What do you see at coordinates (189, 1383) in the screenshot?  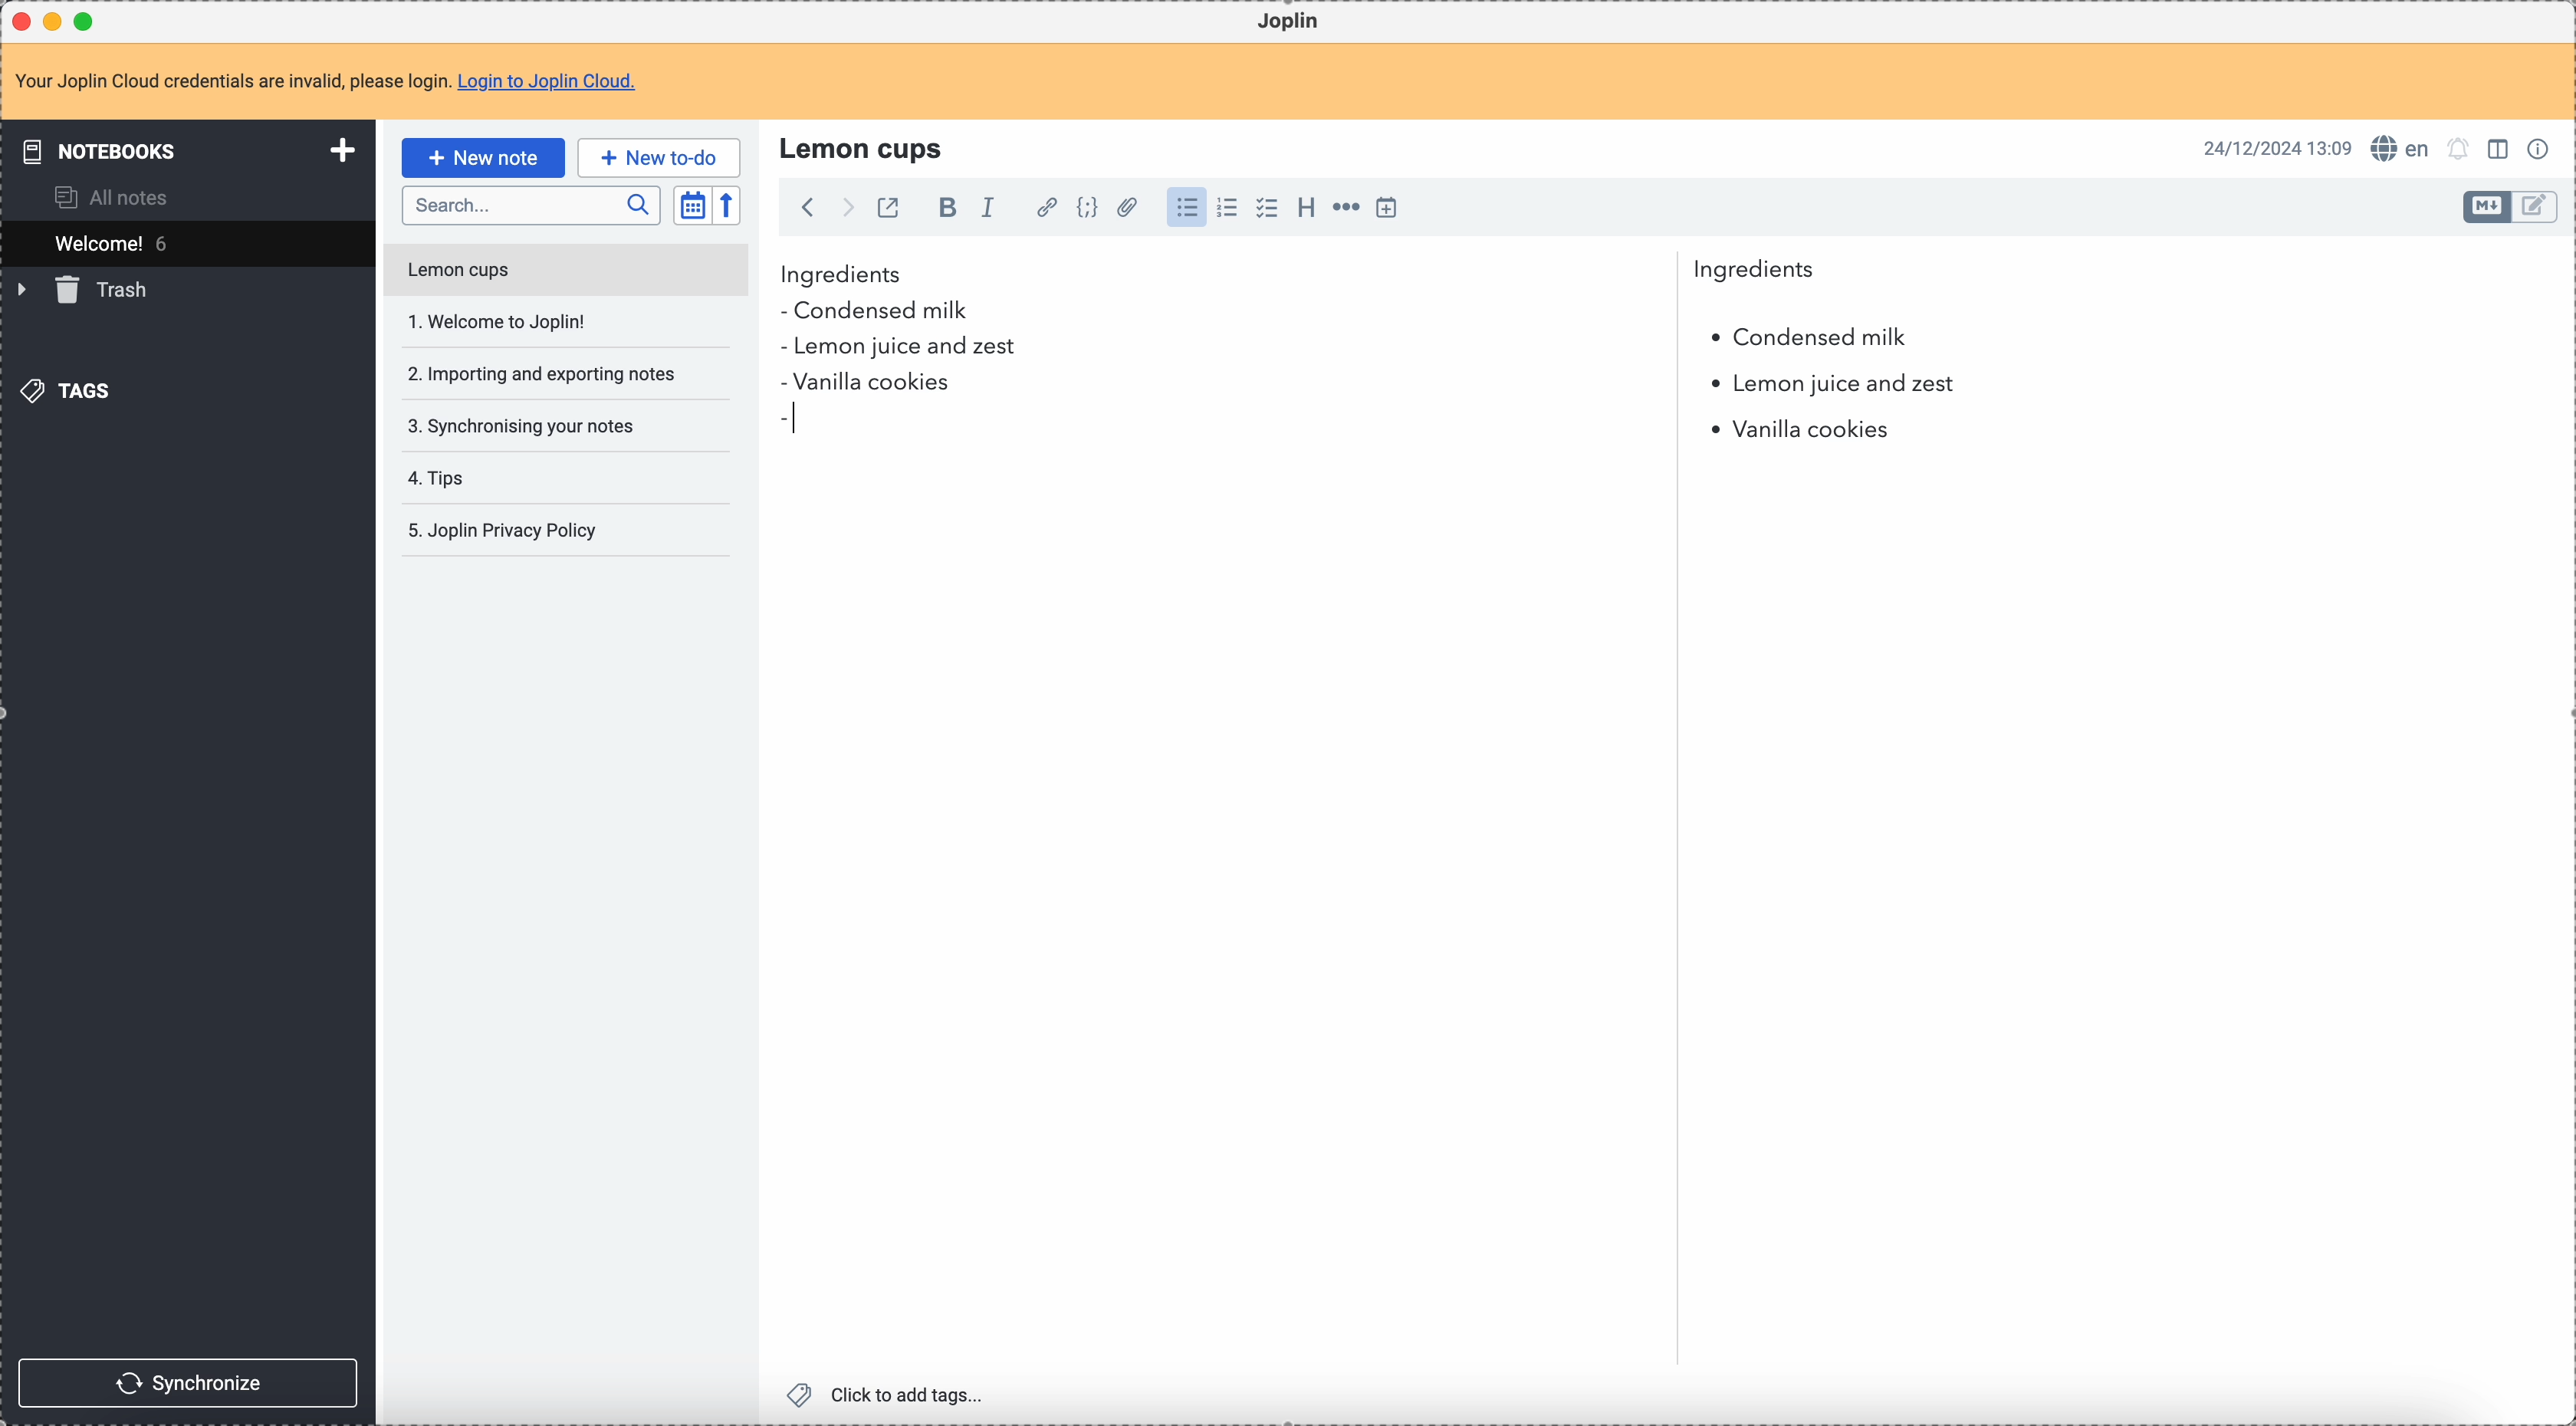 I see `synchronize` at bounding box center [189, 1383].